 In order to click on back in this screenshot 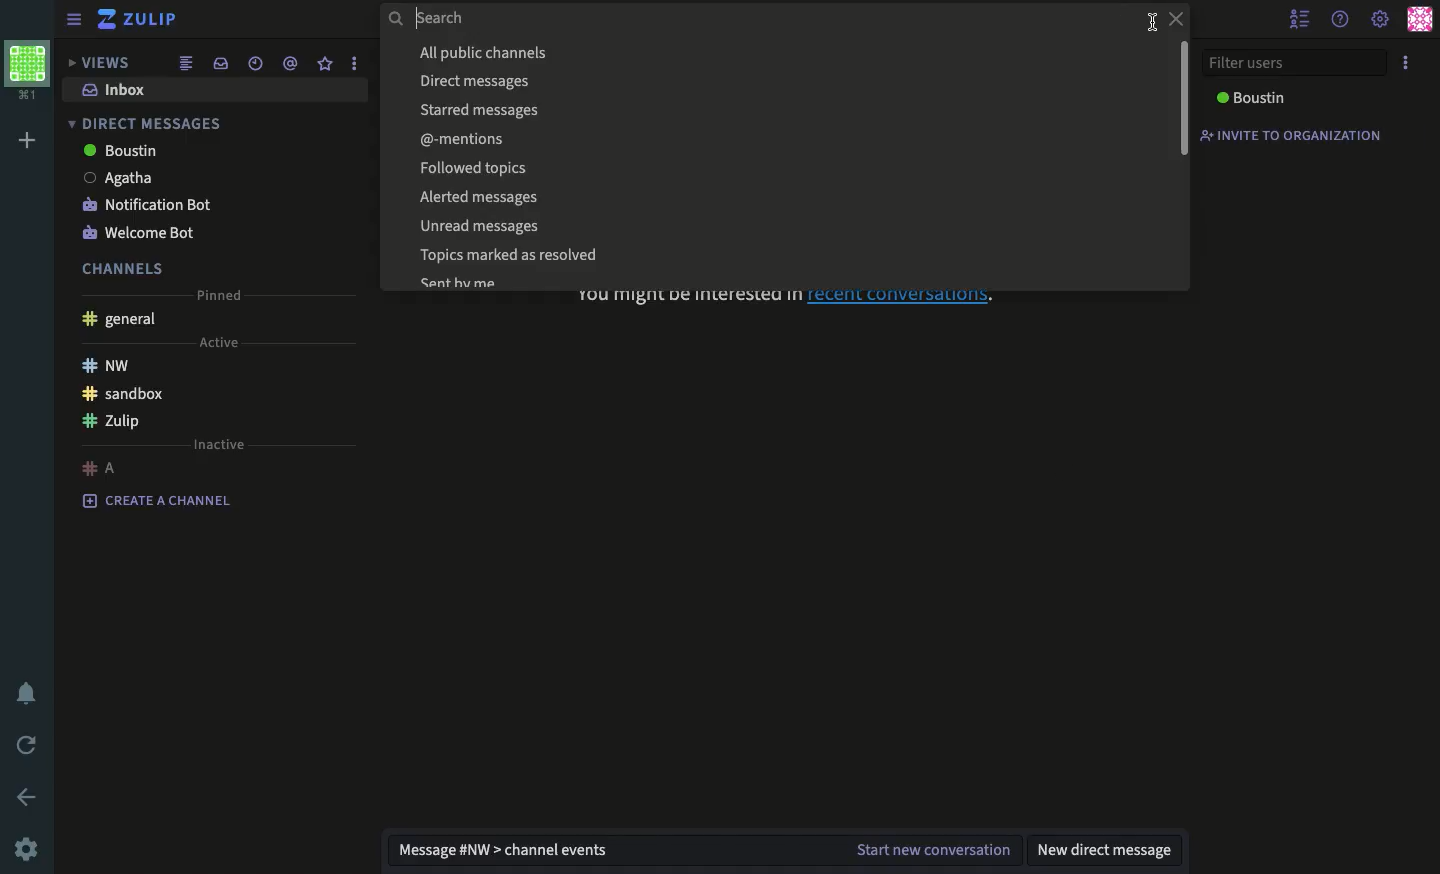, I will do `click(29, 797)`.